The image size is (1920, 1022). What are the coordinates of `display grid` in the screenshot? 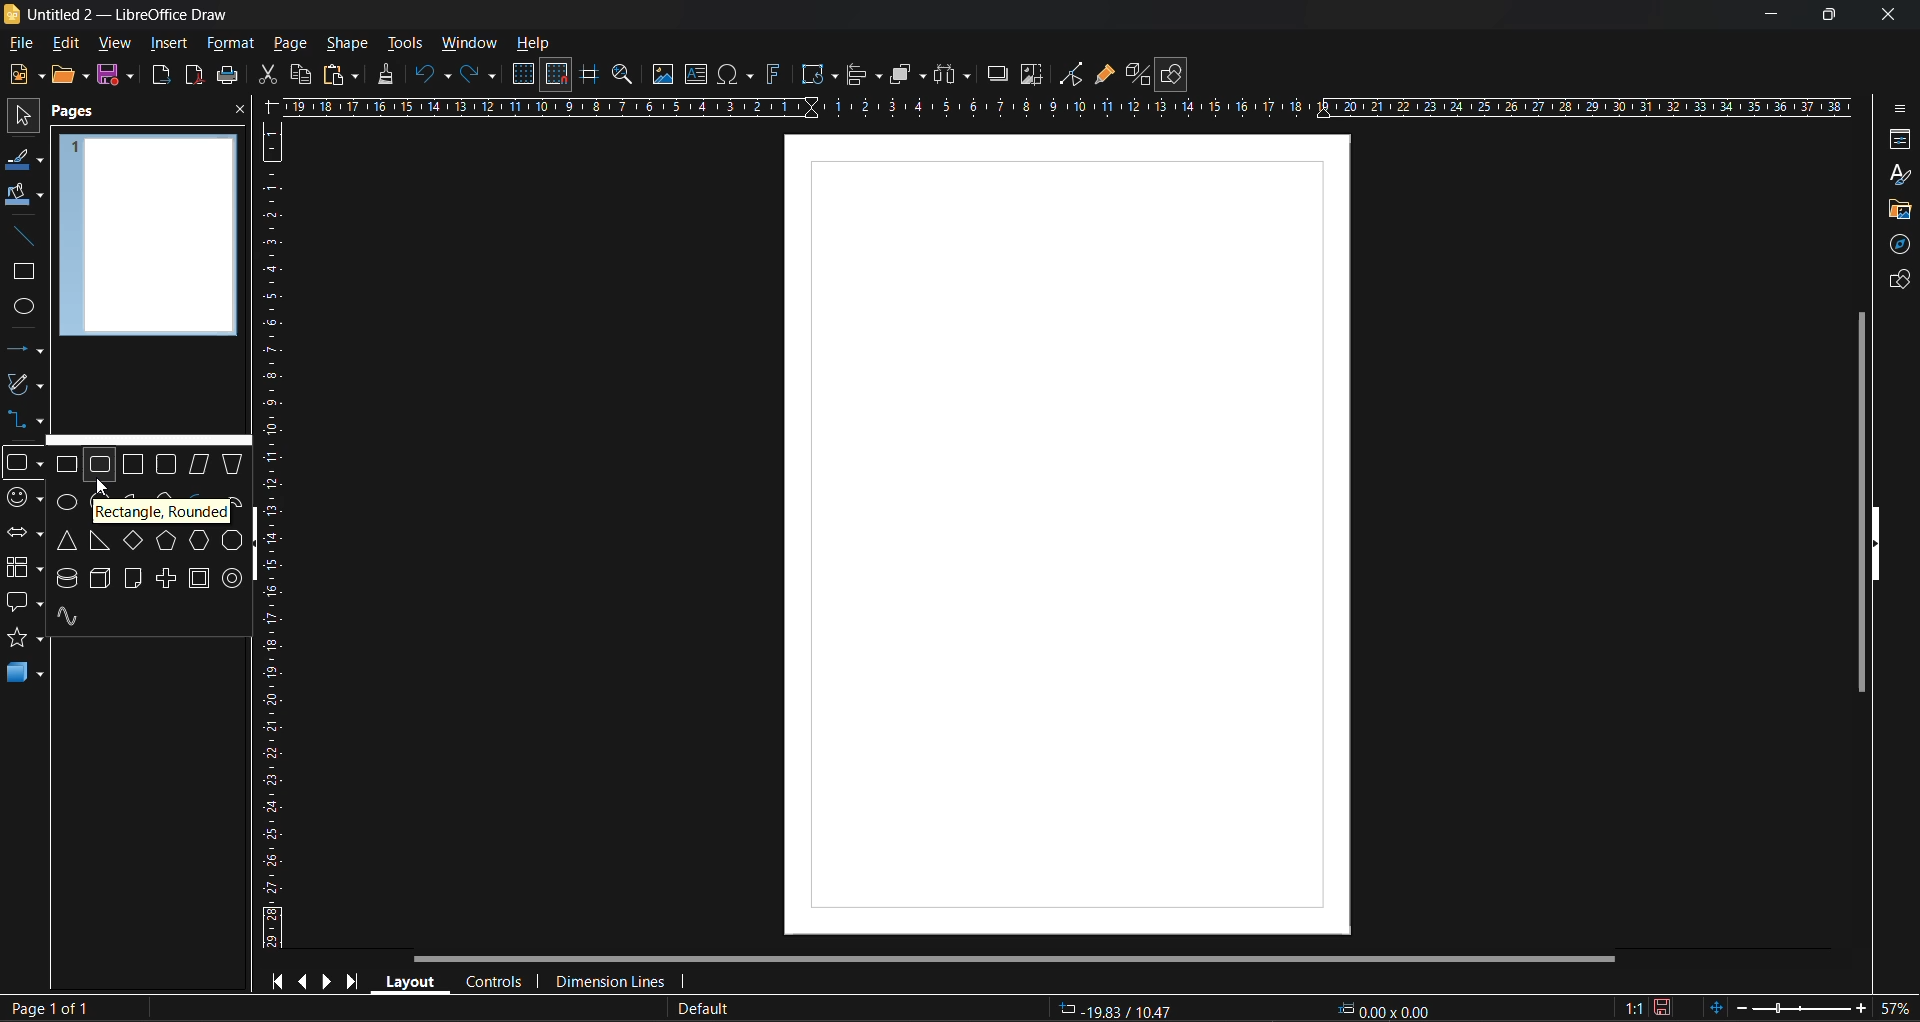 It's located at (526, 75).